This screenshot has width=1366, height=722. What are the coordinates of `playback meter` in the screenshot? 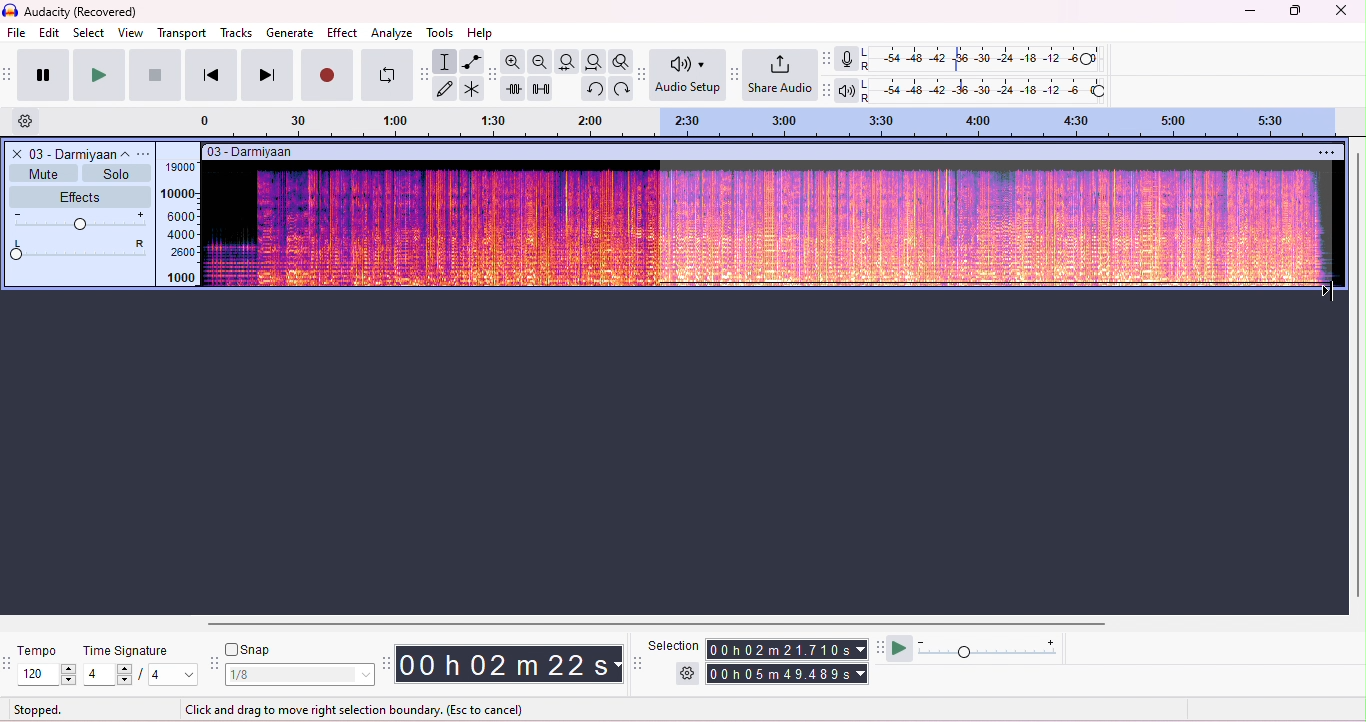 It's located at (848, 89).